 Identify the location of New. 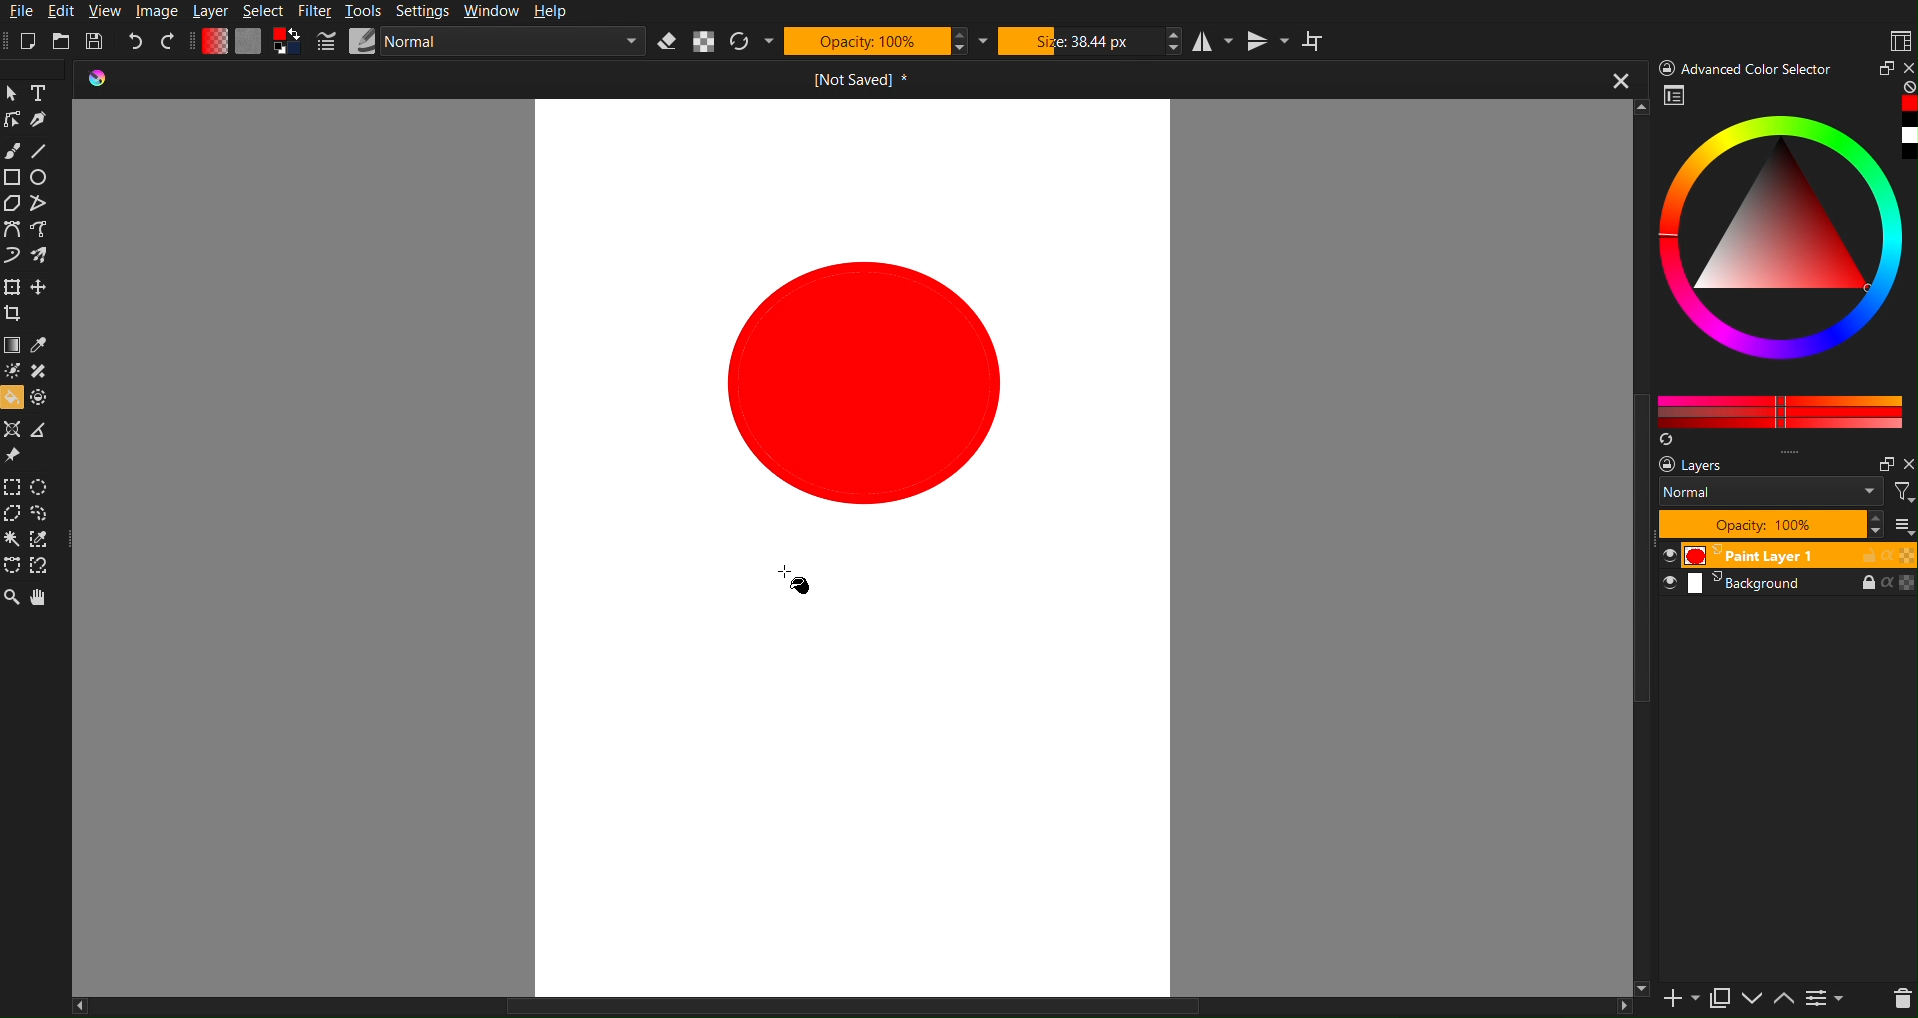
(22, 43).